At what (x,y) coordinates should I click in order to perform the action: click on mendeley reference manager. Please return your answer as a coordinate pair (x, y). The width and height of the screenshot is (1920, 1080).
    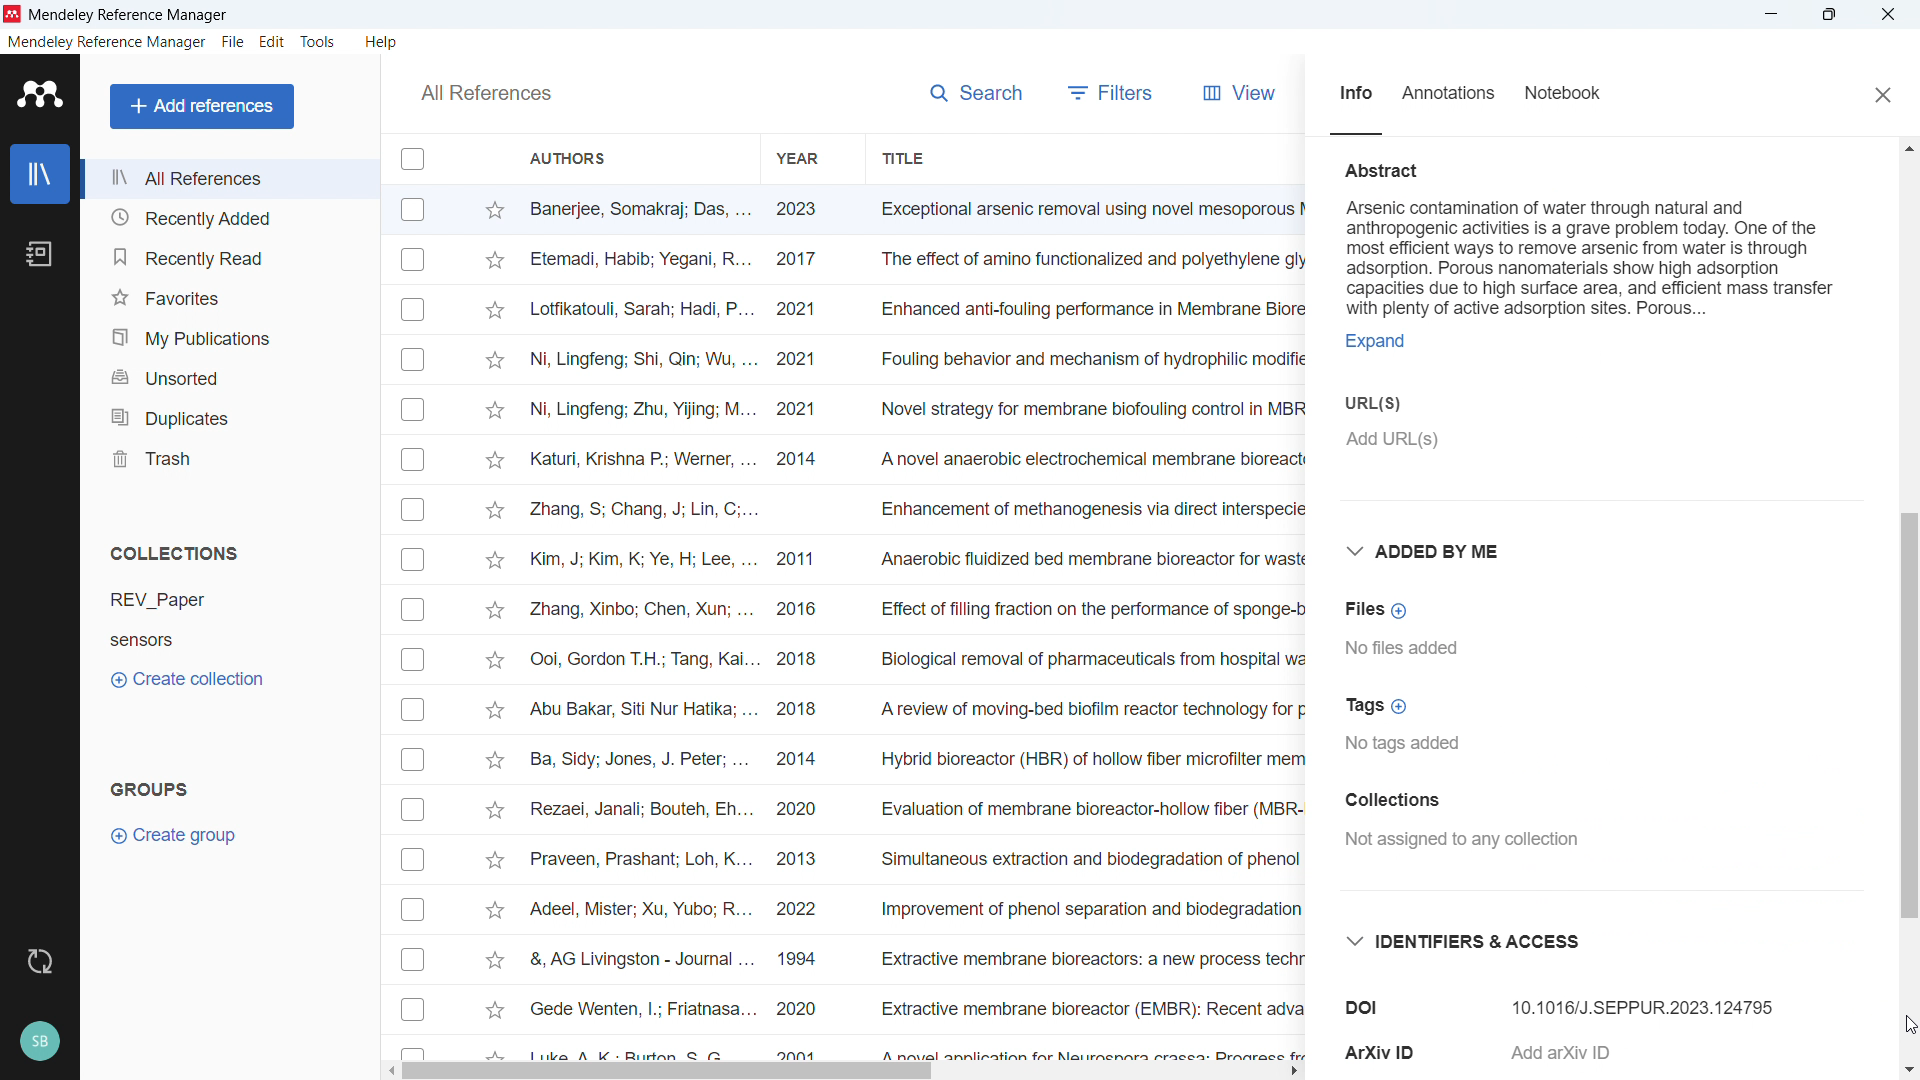
    Looking at the image, I should click on (130, 14).